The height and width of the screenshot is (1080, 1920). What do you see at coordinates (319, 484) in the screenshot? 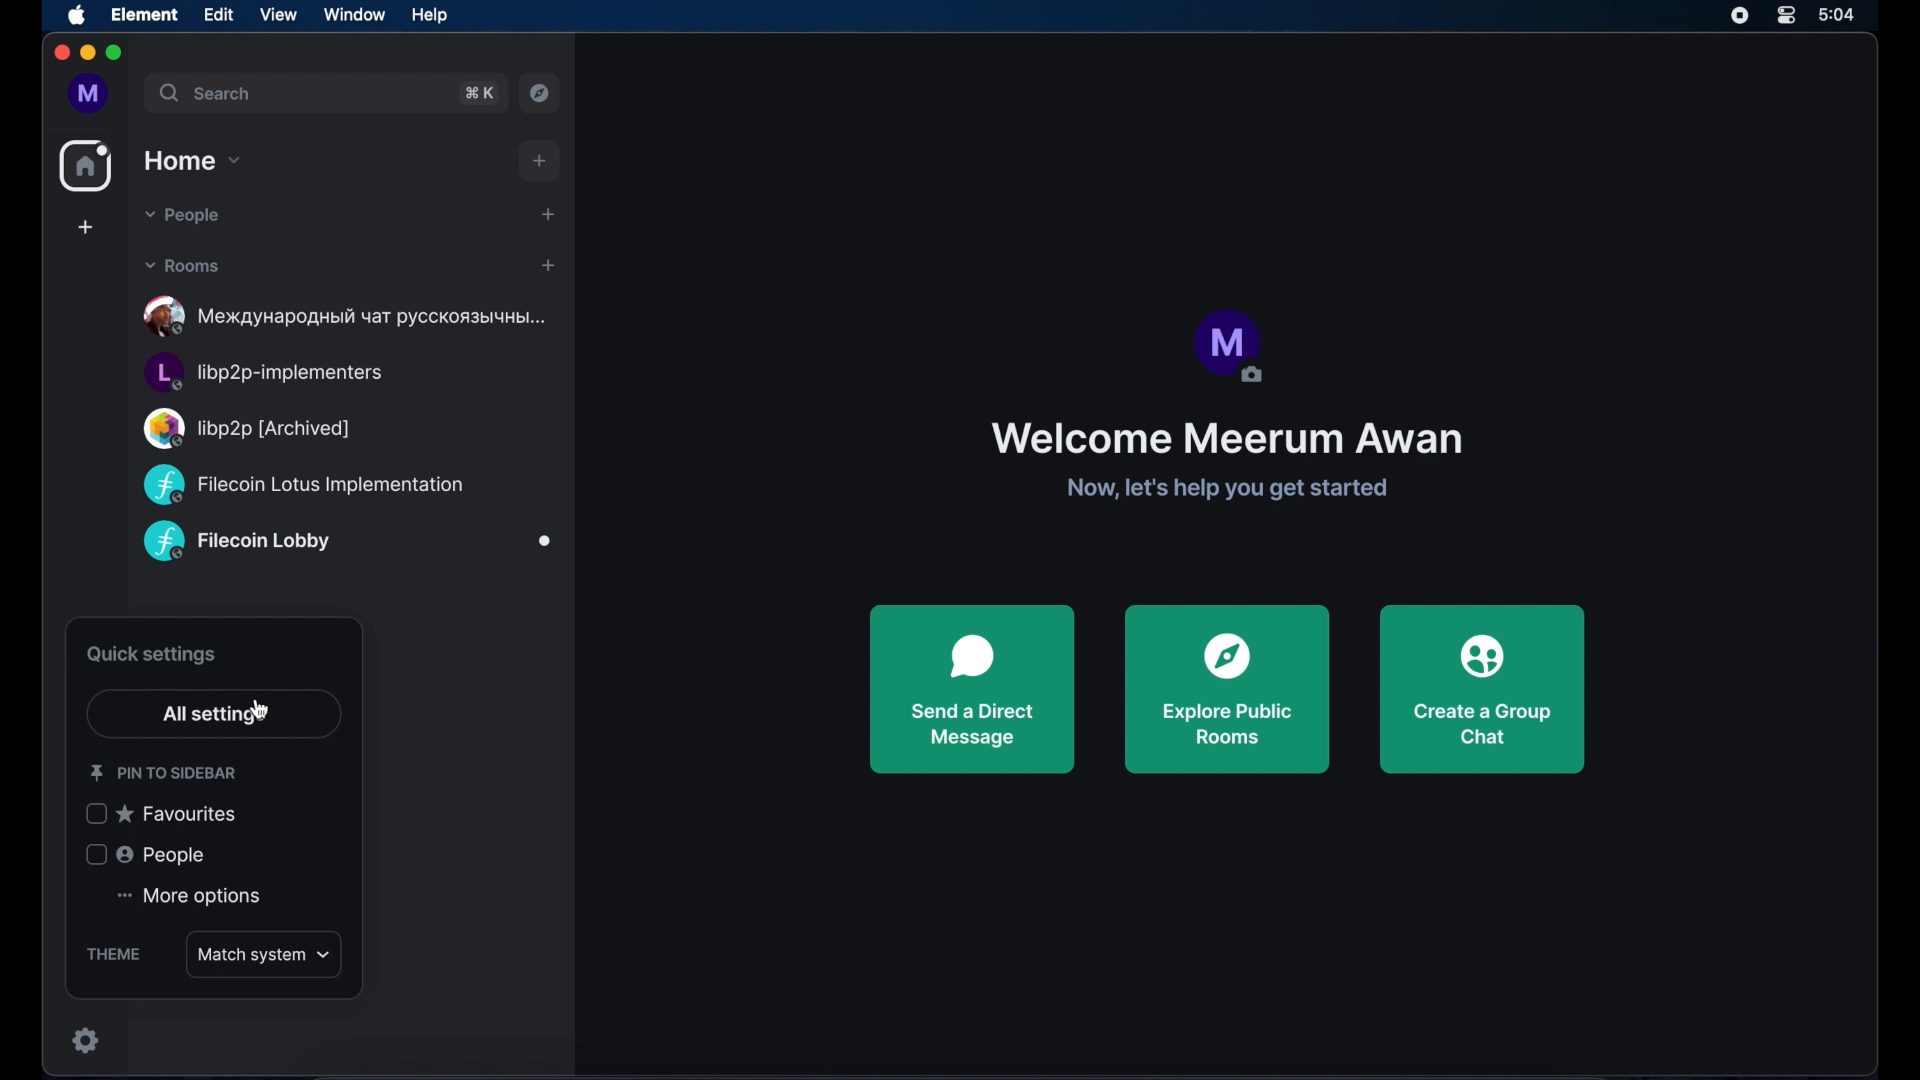
I see `(£ Filecoin Lotus Implementation` at bounding box center [319, 484].